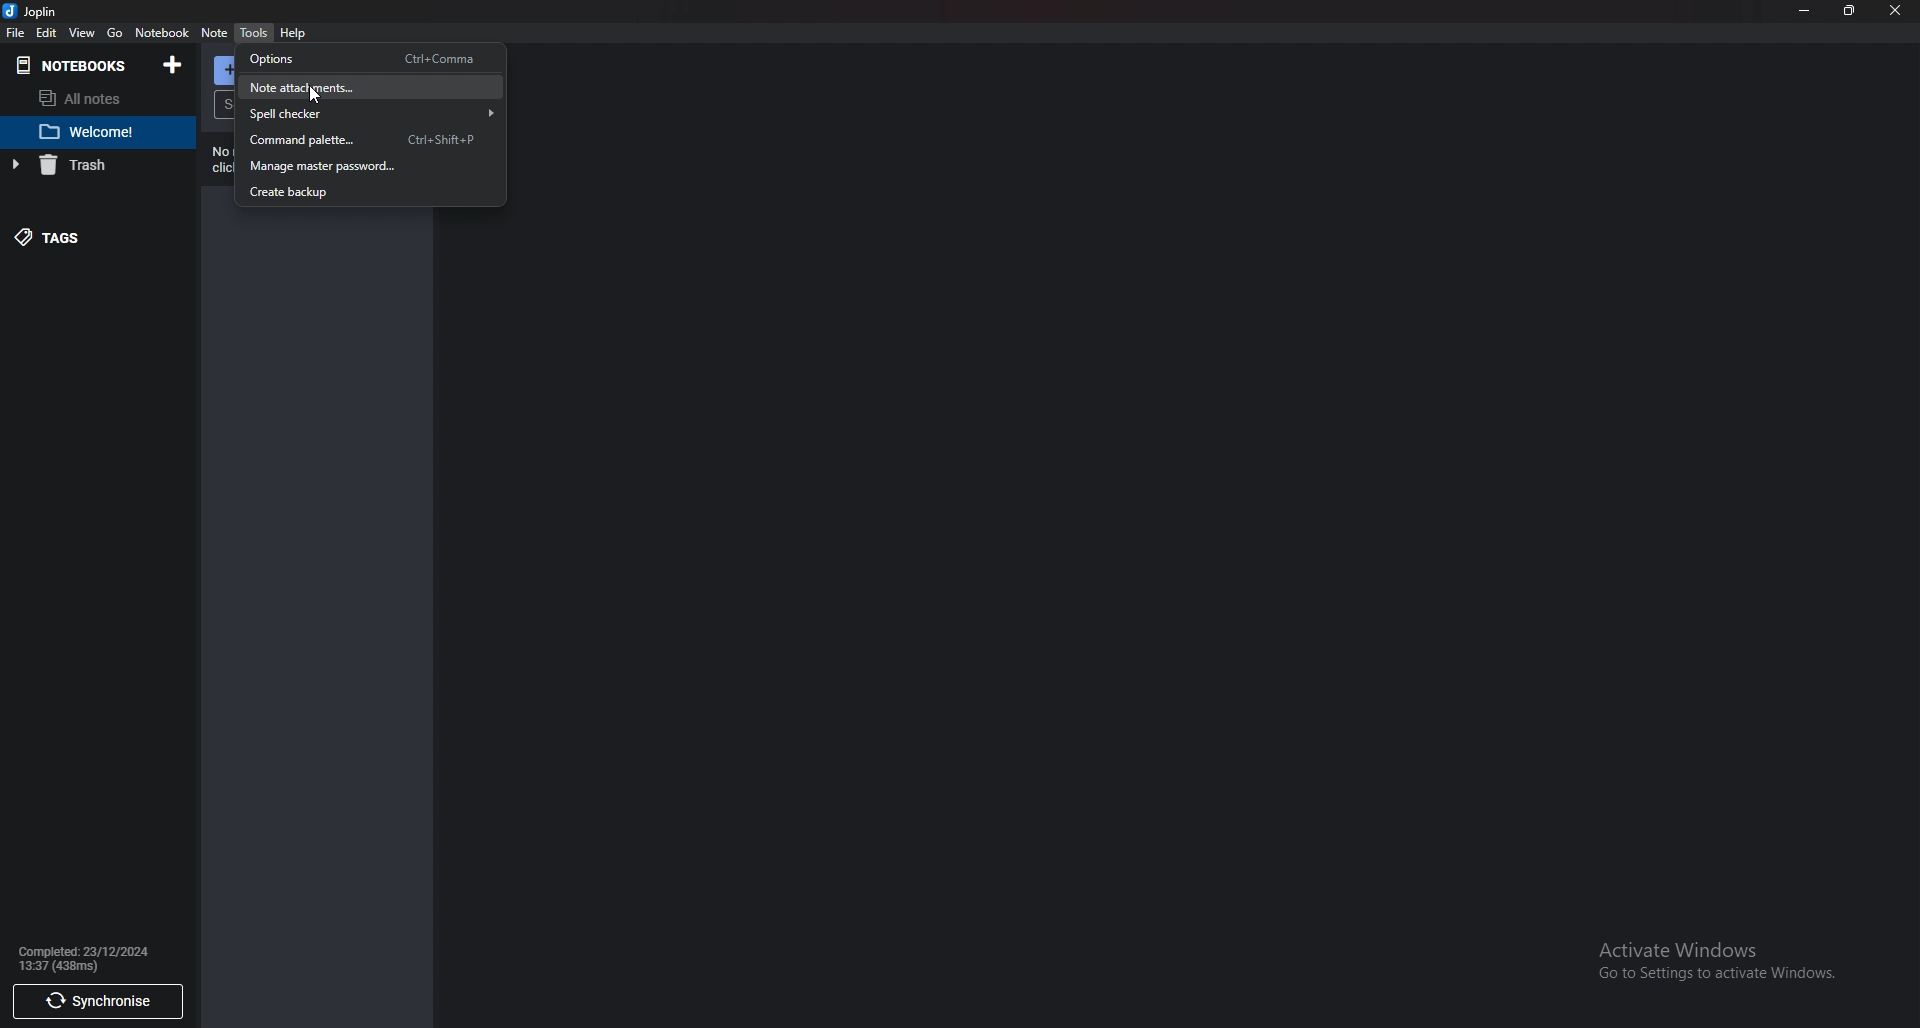 The image size is (1920, 1028). What do you see at coordinates (1895, 12) in the screenshot?
I see `close` at bounding box center [1895, 12].